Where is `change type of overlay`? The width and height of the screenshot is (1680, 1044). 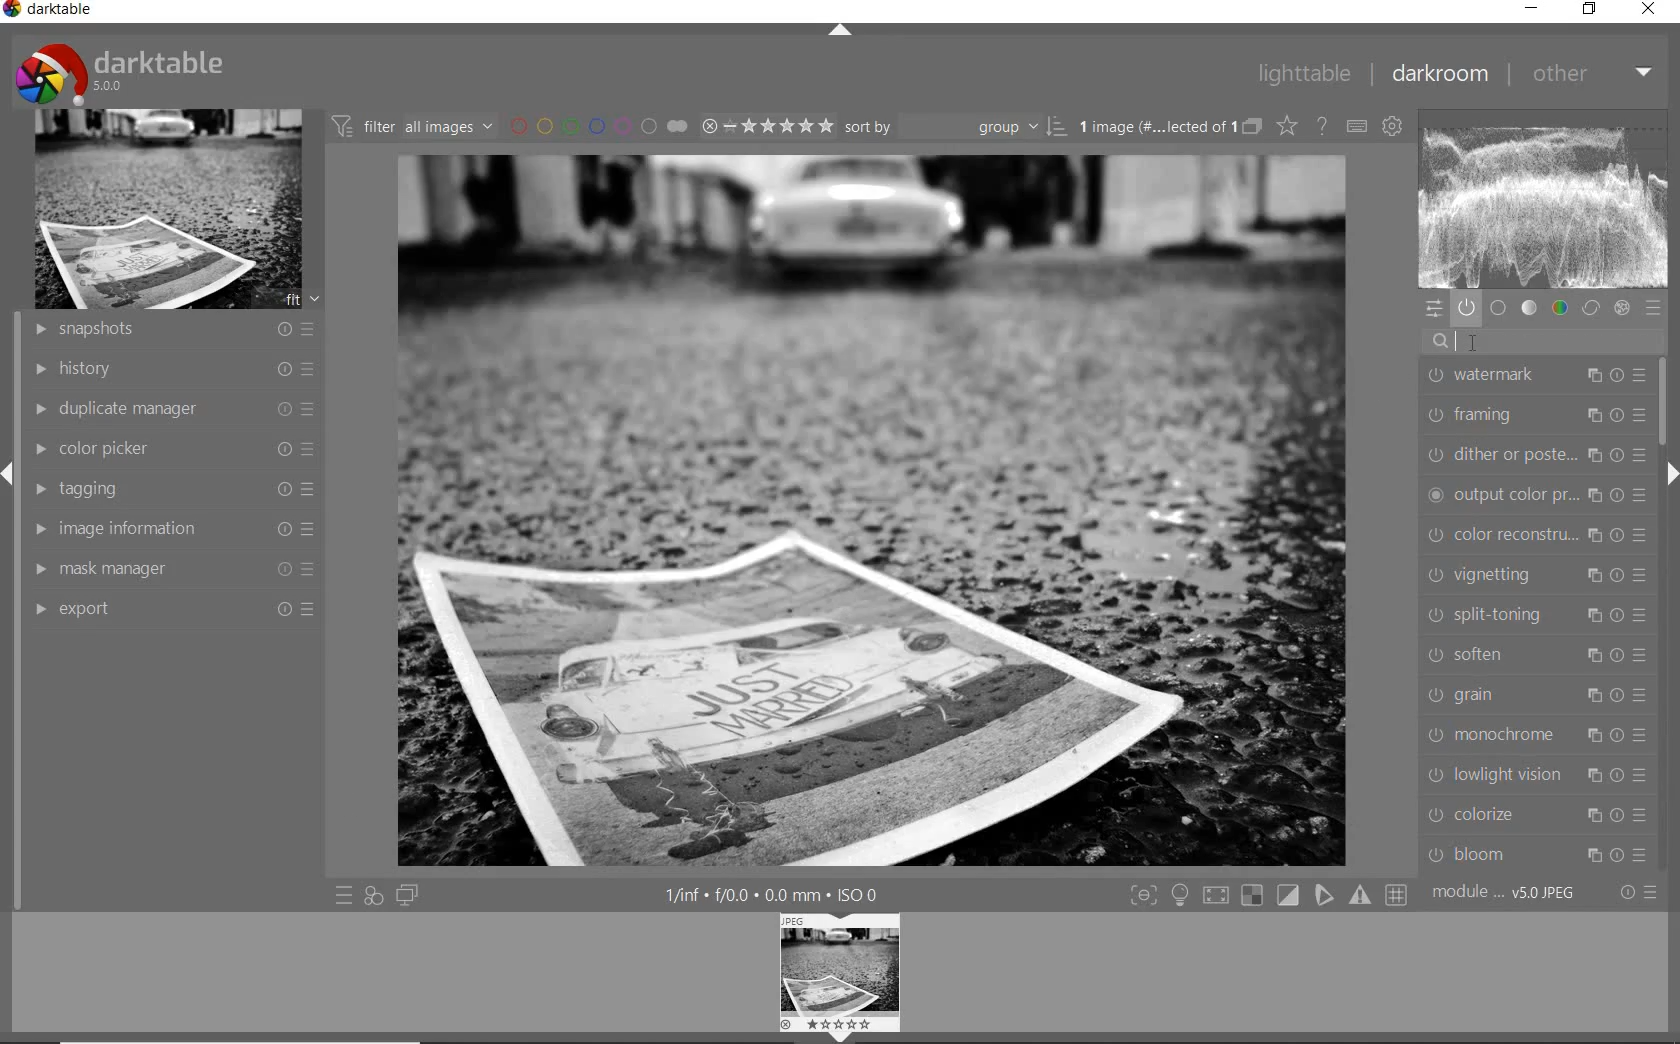
change type of overlay is located at coordinates (1286, 127).